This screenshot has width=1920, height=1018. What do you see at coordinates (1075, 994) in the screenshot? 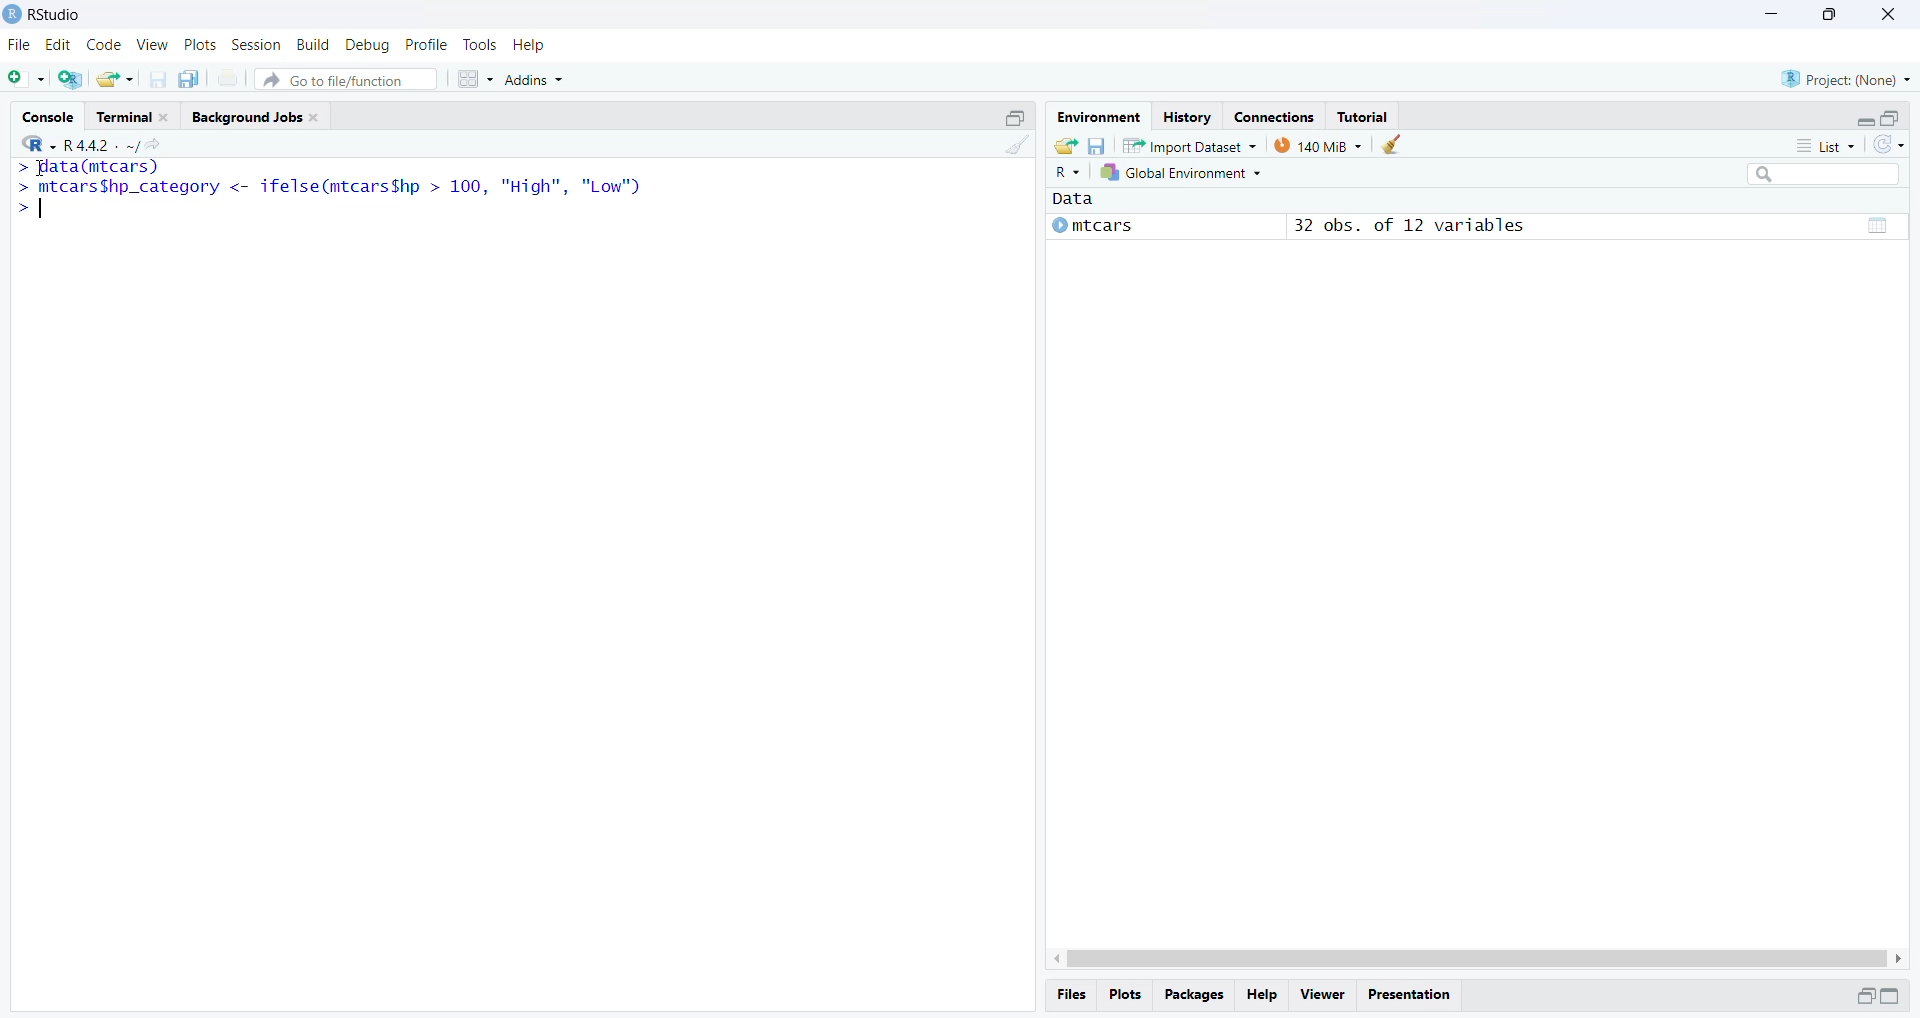
I see `Files` at bounding box center [1075, 994].